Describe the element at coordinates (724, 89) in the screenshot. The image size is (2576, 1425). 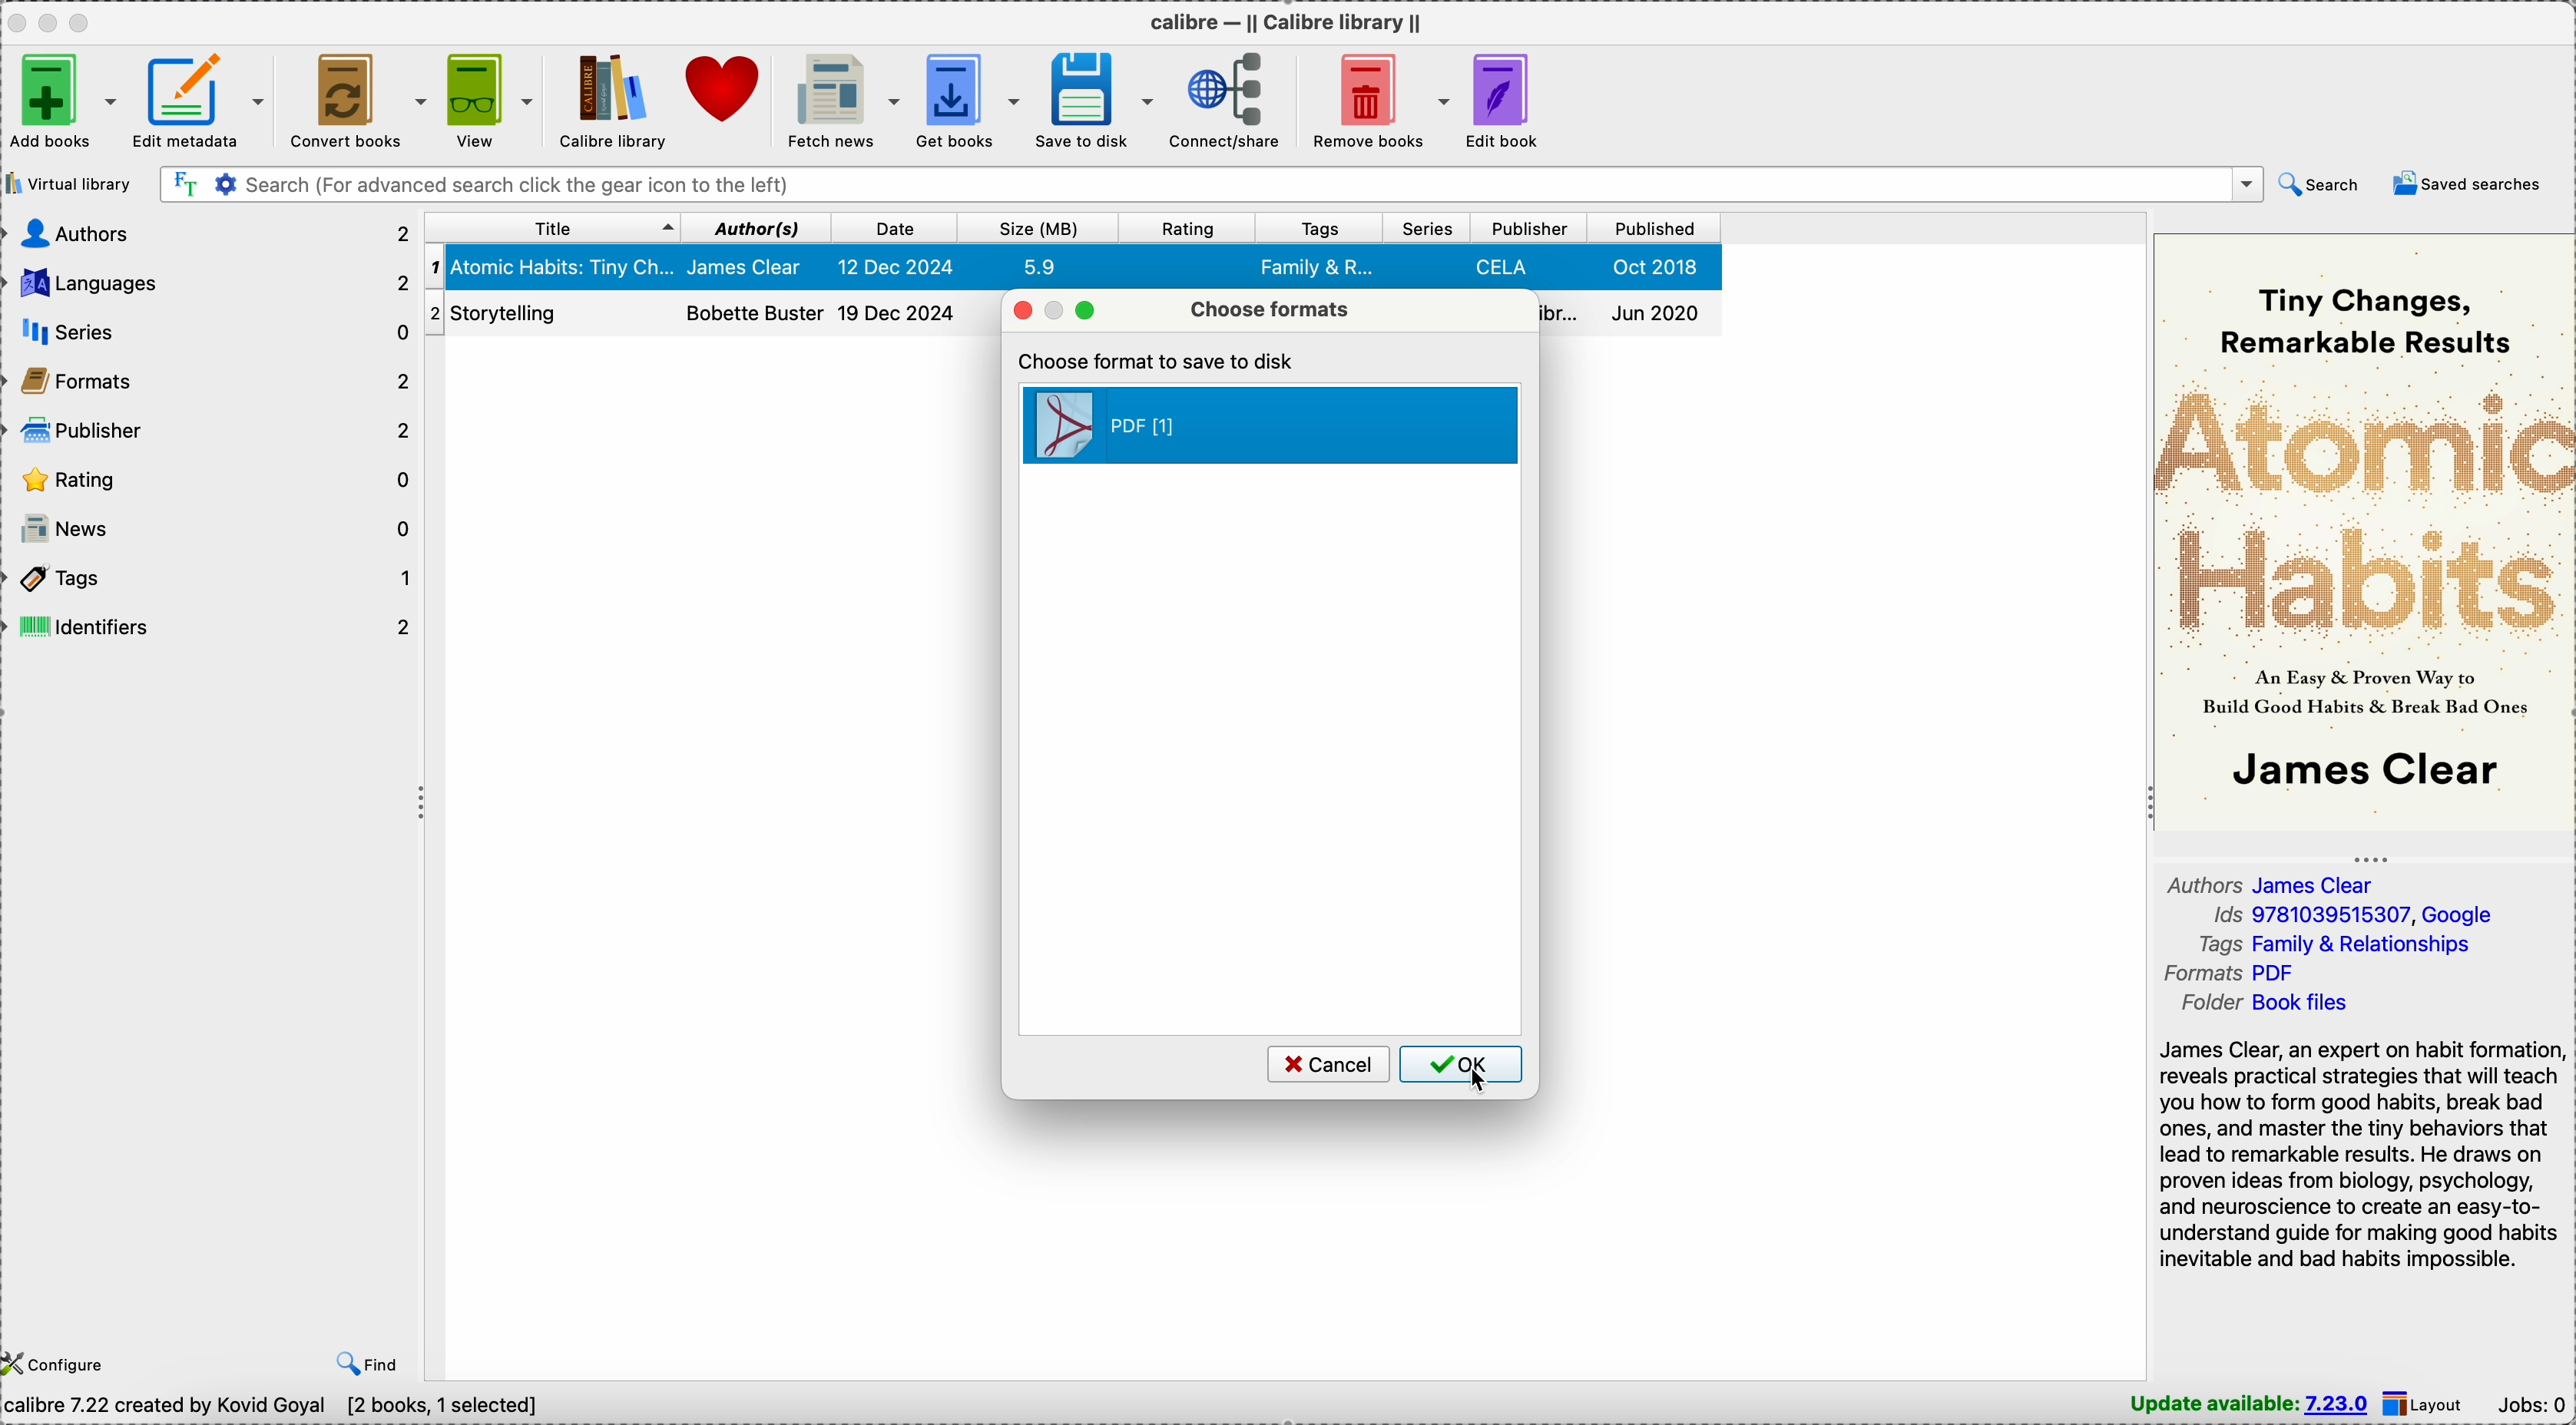
I see `donate` at that location.